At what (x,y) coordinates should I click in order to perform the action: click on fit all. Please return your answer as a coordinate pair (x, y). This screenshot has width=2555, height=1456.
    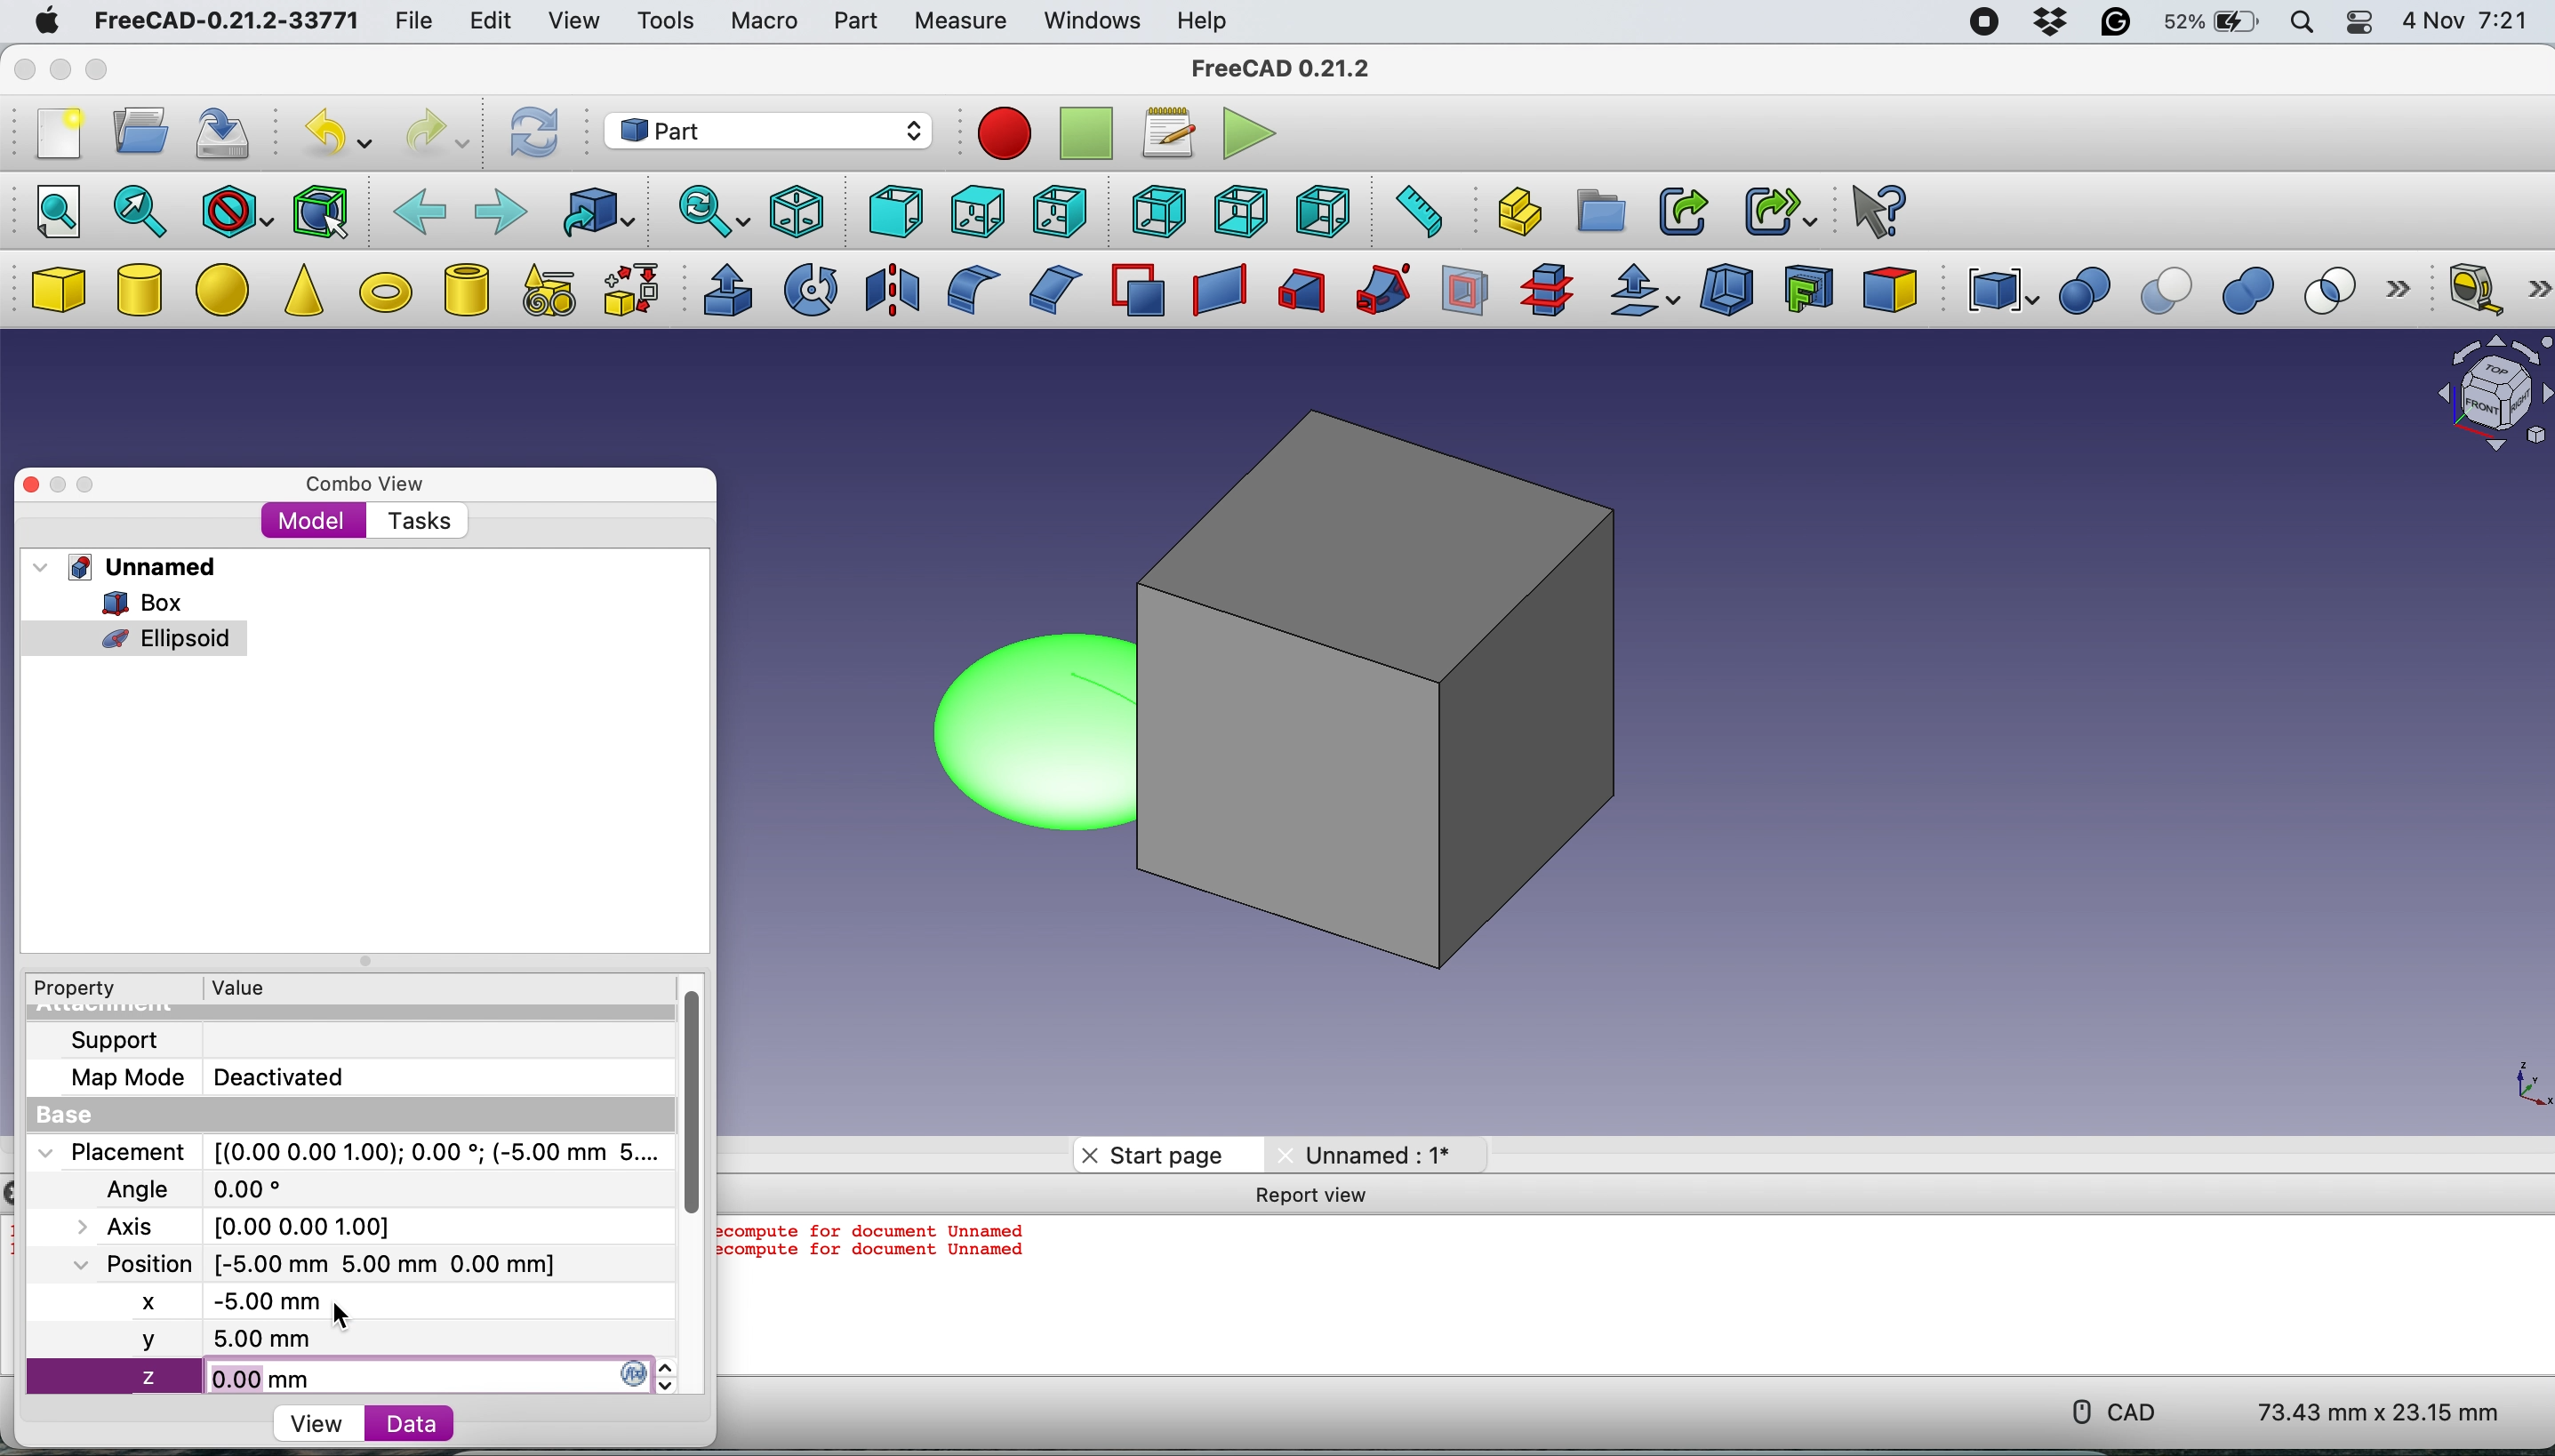
    Looking at the image, I should click on (50, 209).